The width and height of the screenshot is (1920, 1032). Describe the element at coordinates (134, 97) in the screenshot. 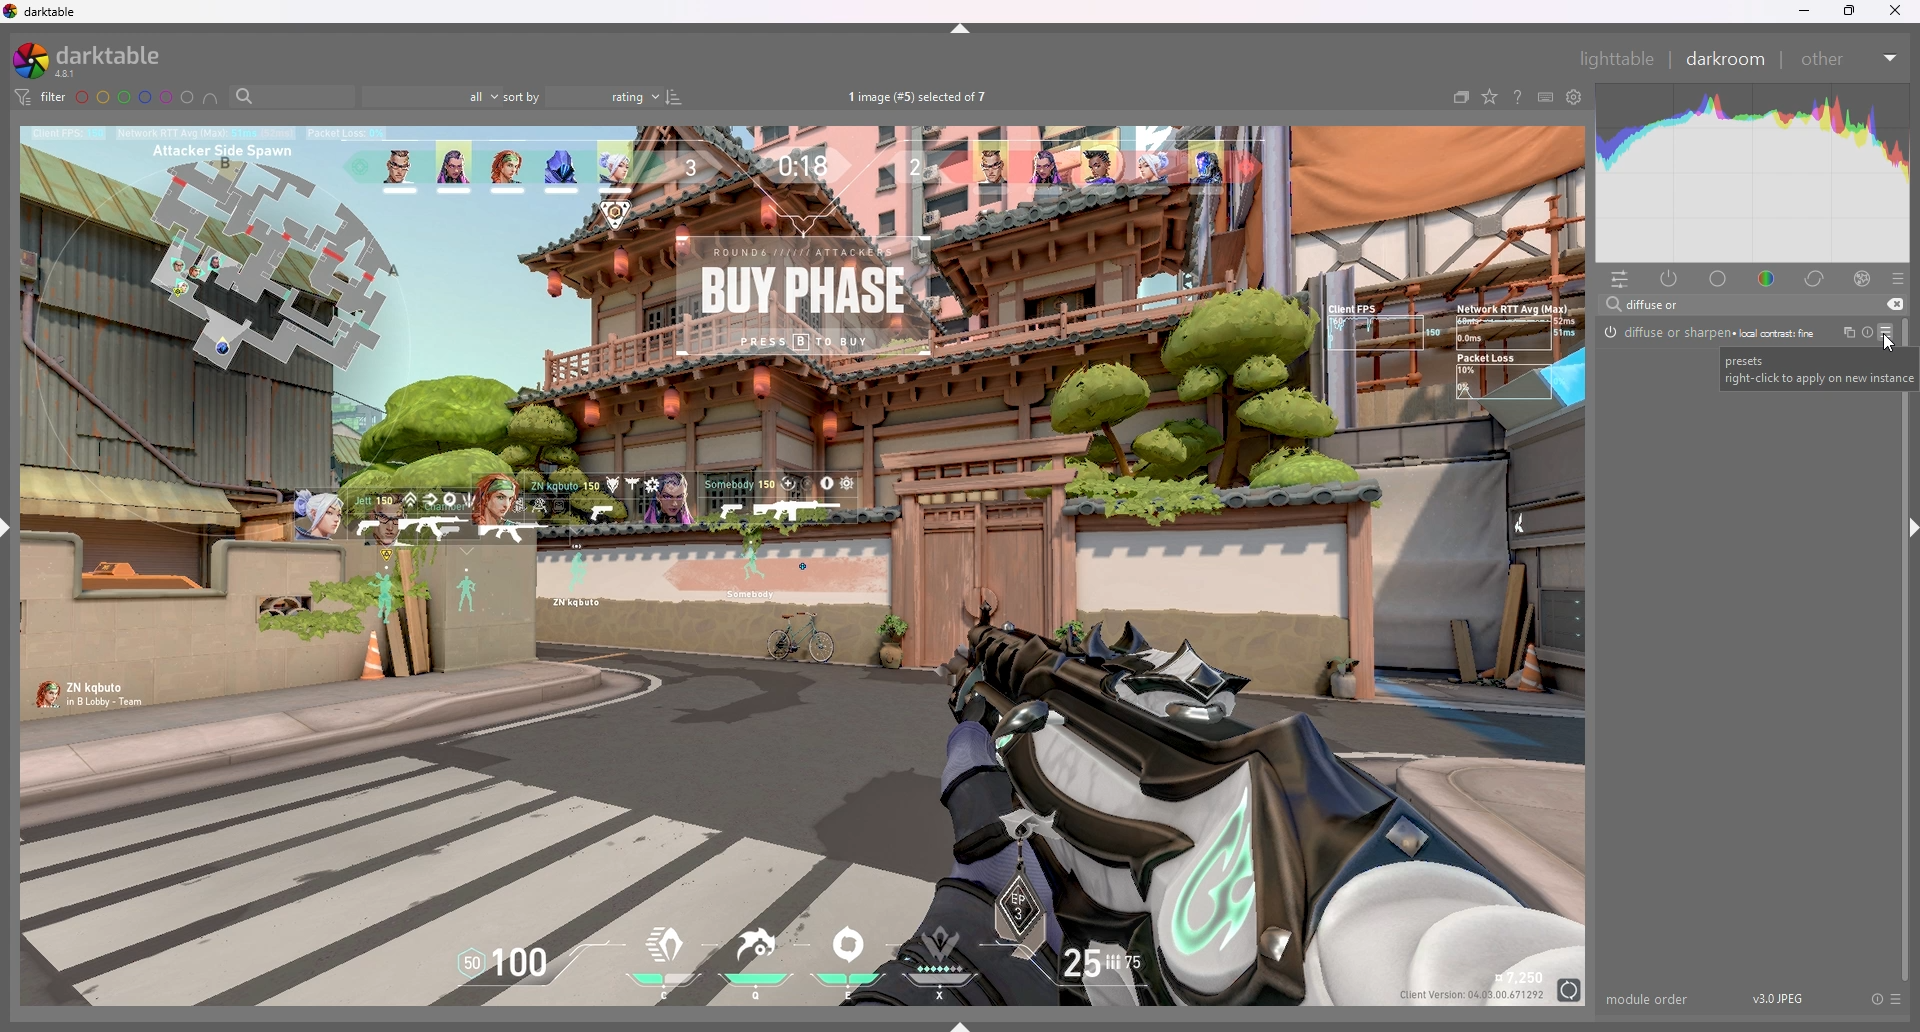

I see `color label` at that location.